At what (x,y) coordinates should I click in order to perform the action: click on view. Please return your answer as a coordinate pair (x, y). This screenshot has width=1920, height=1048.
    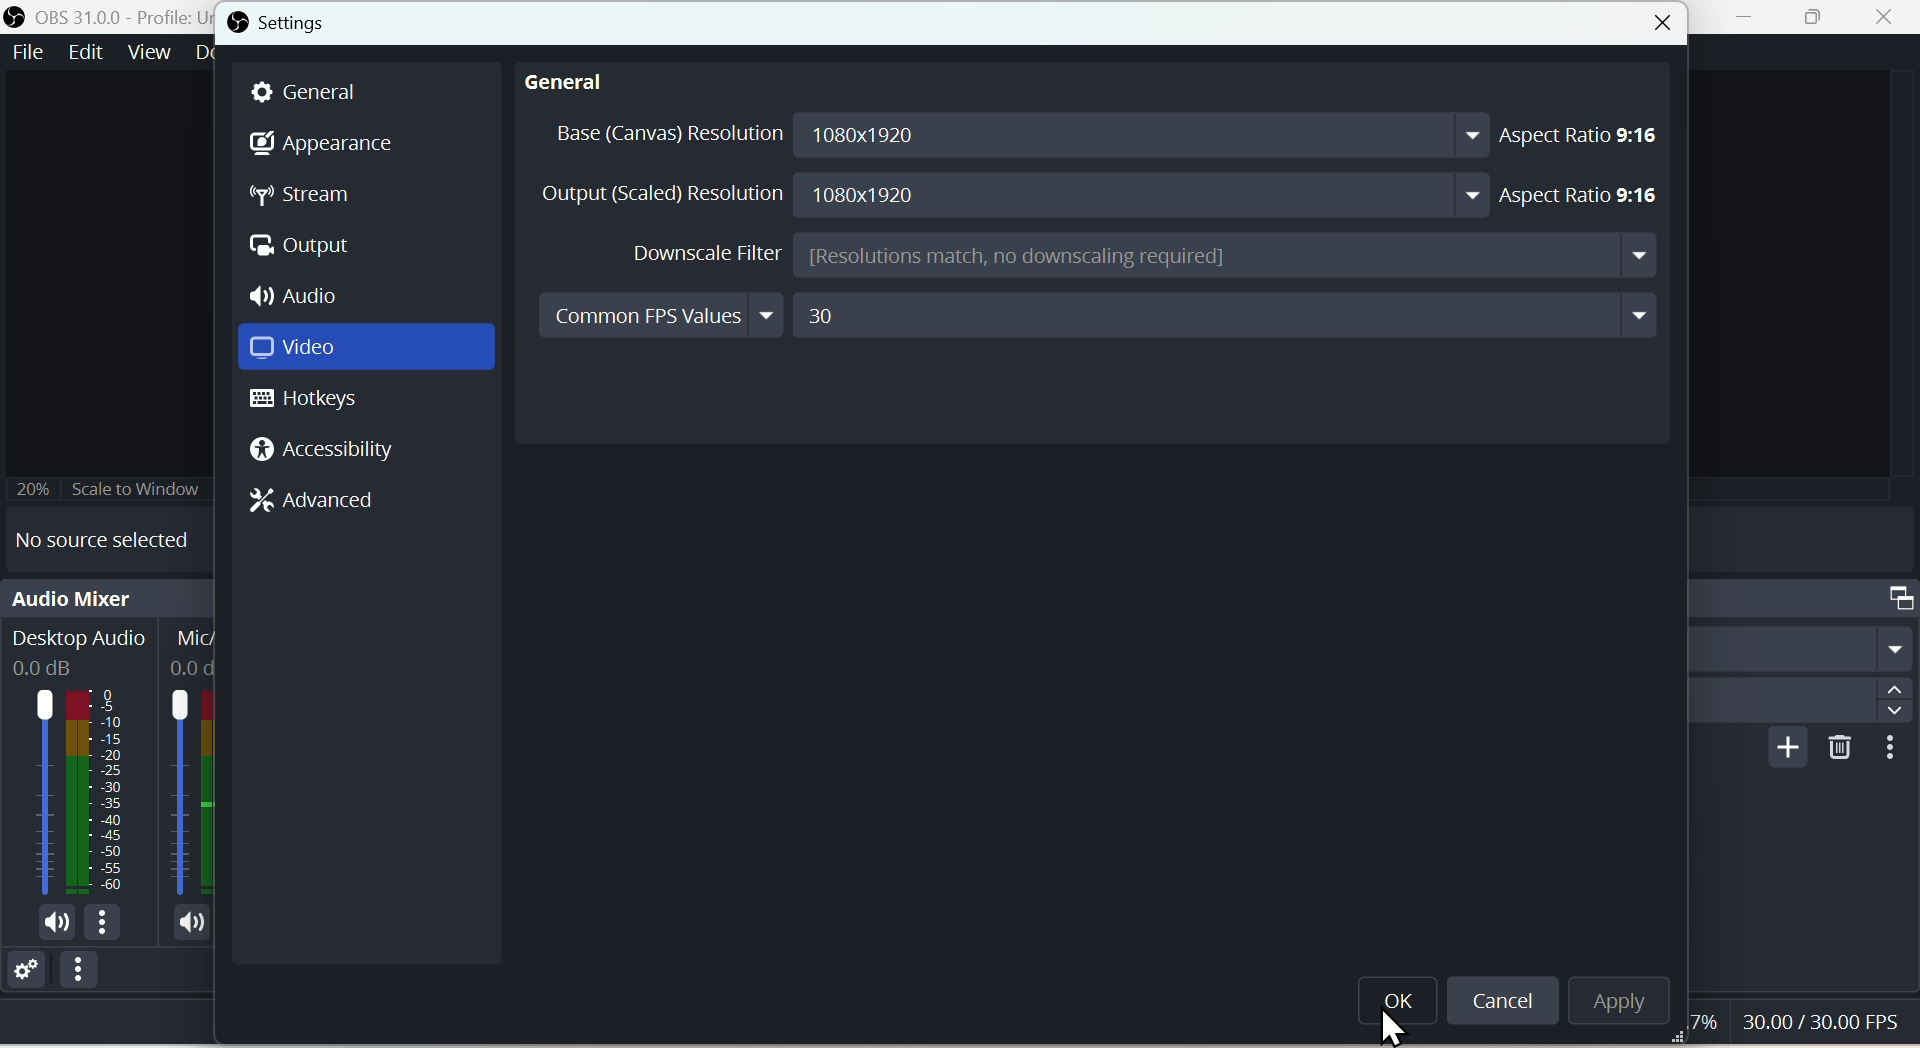
    Looking at the image, I should click on (149, 52).